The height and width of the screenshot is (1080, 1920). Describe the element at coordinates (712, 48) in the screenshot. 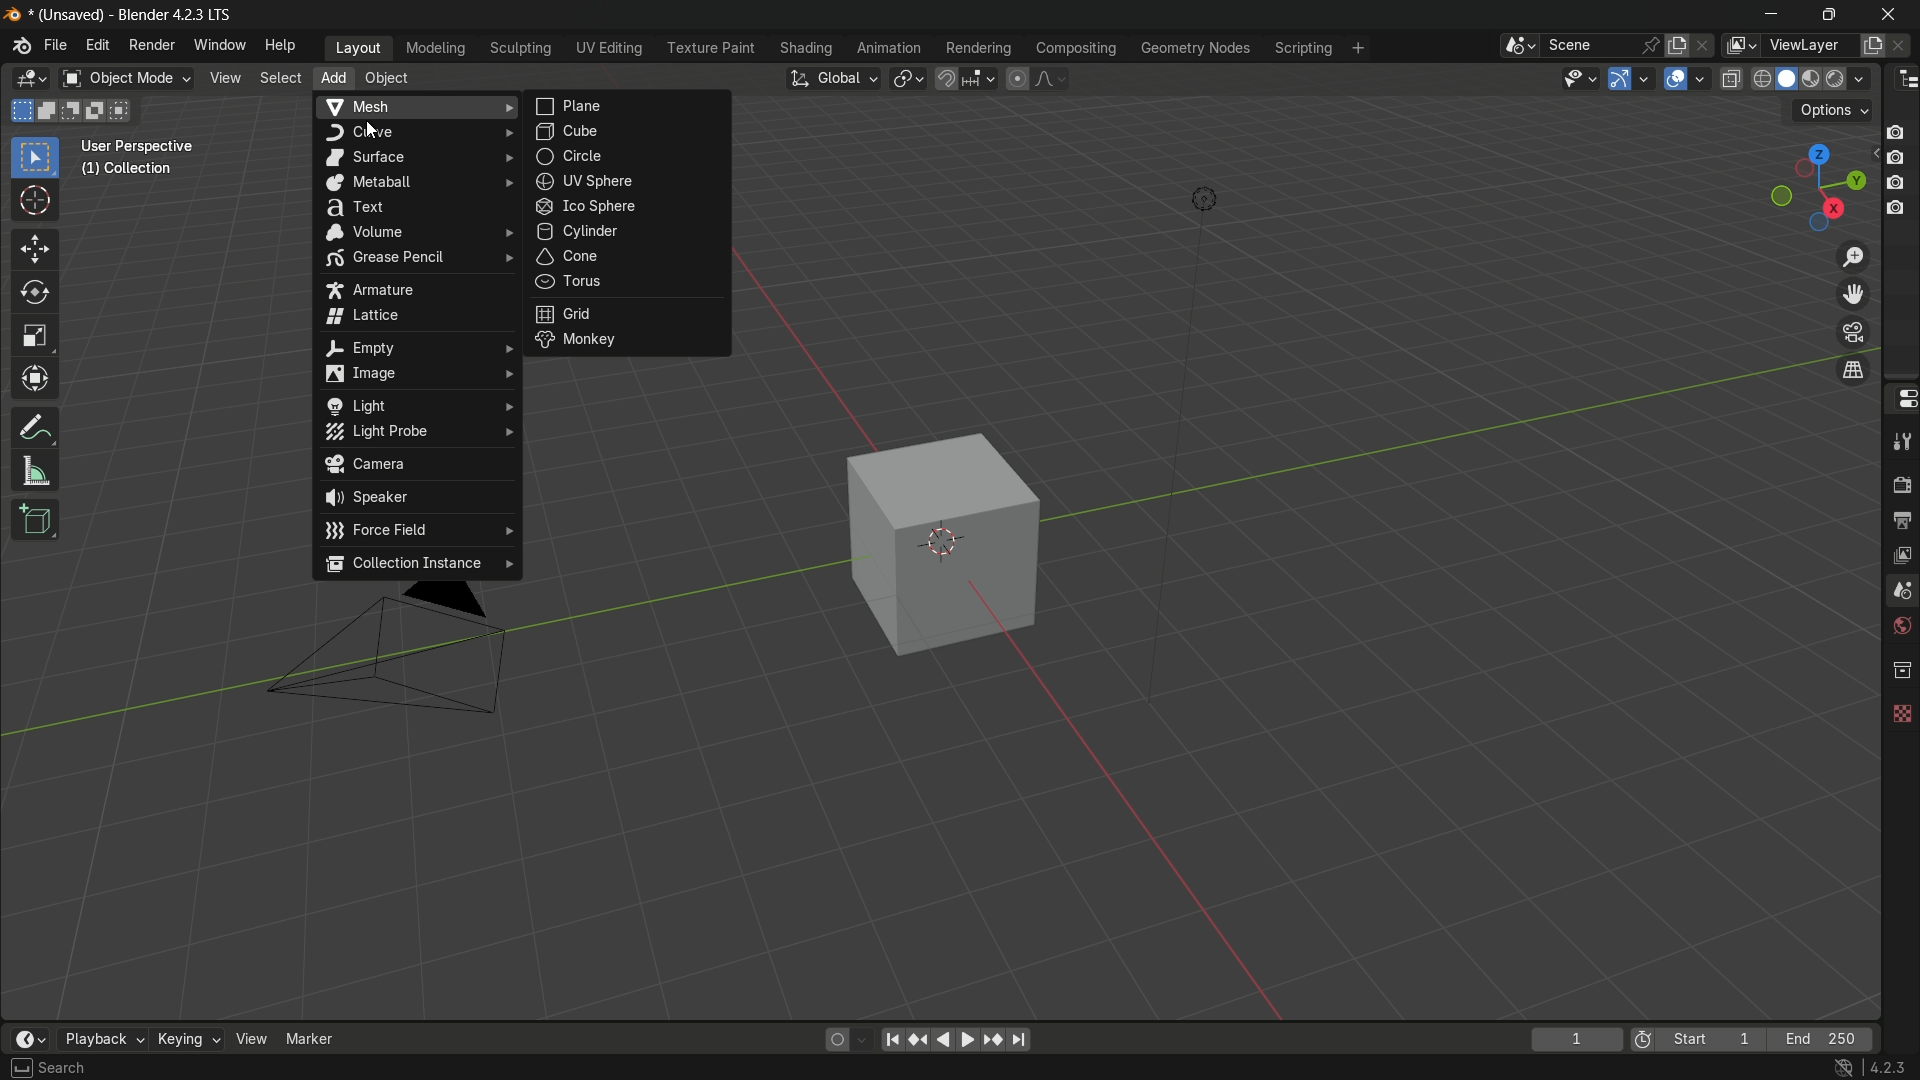

I see `texture paint menu` at that location.